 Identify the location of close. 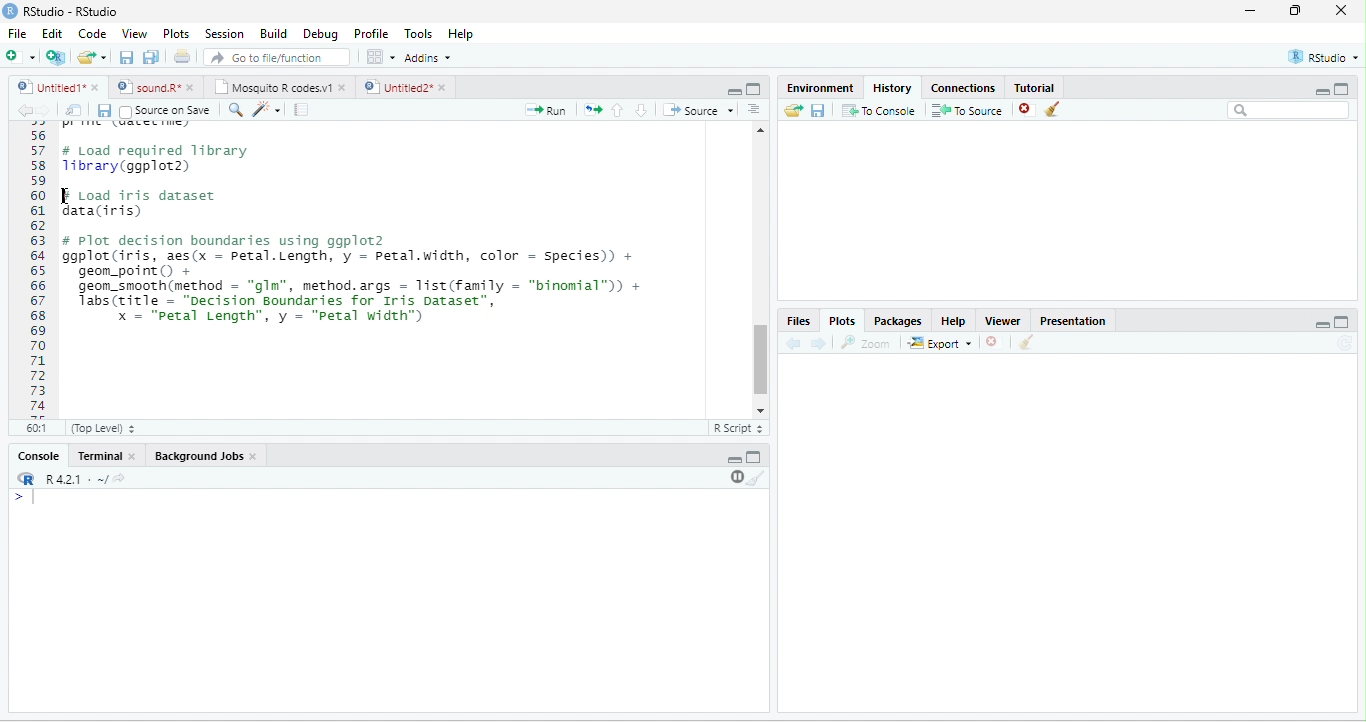
(192, 88).